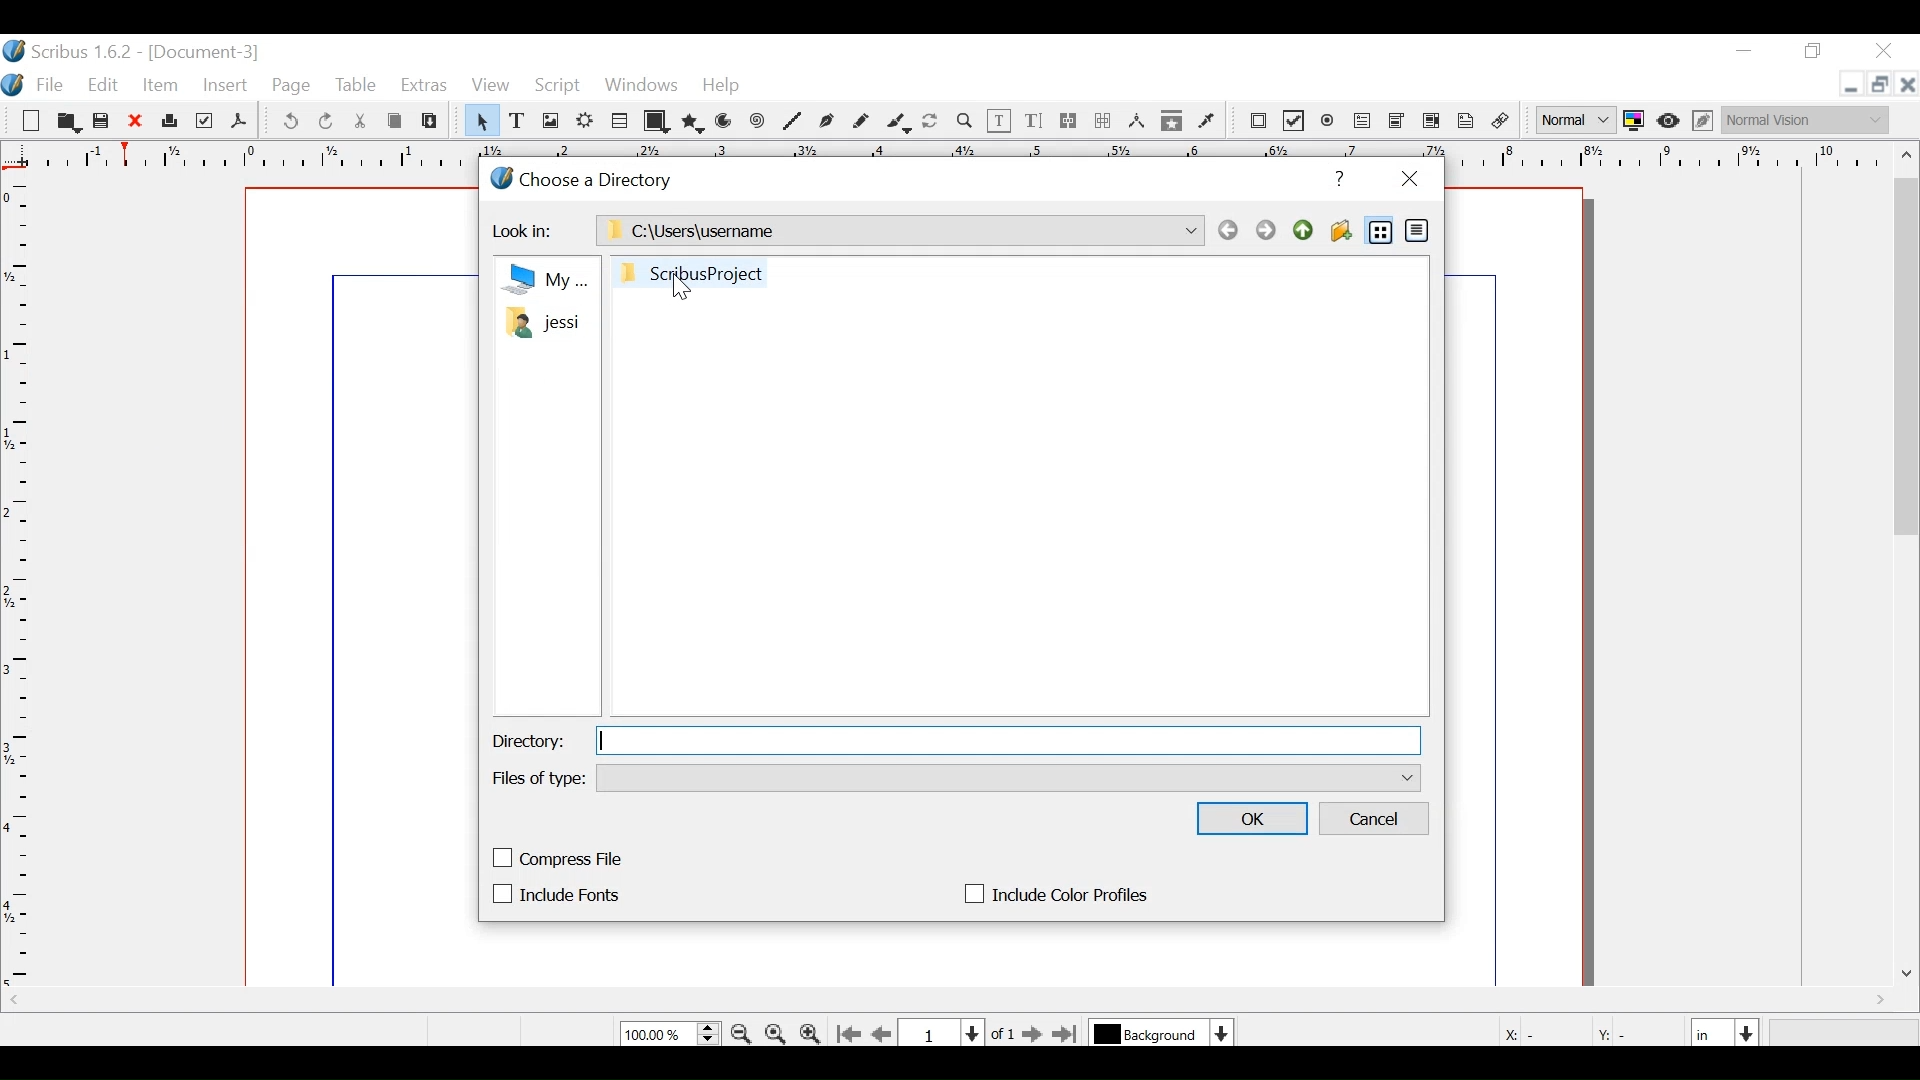  Describe the element at coordinates (1891, 51) in the screenshot. I see `Close` at that location.